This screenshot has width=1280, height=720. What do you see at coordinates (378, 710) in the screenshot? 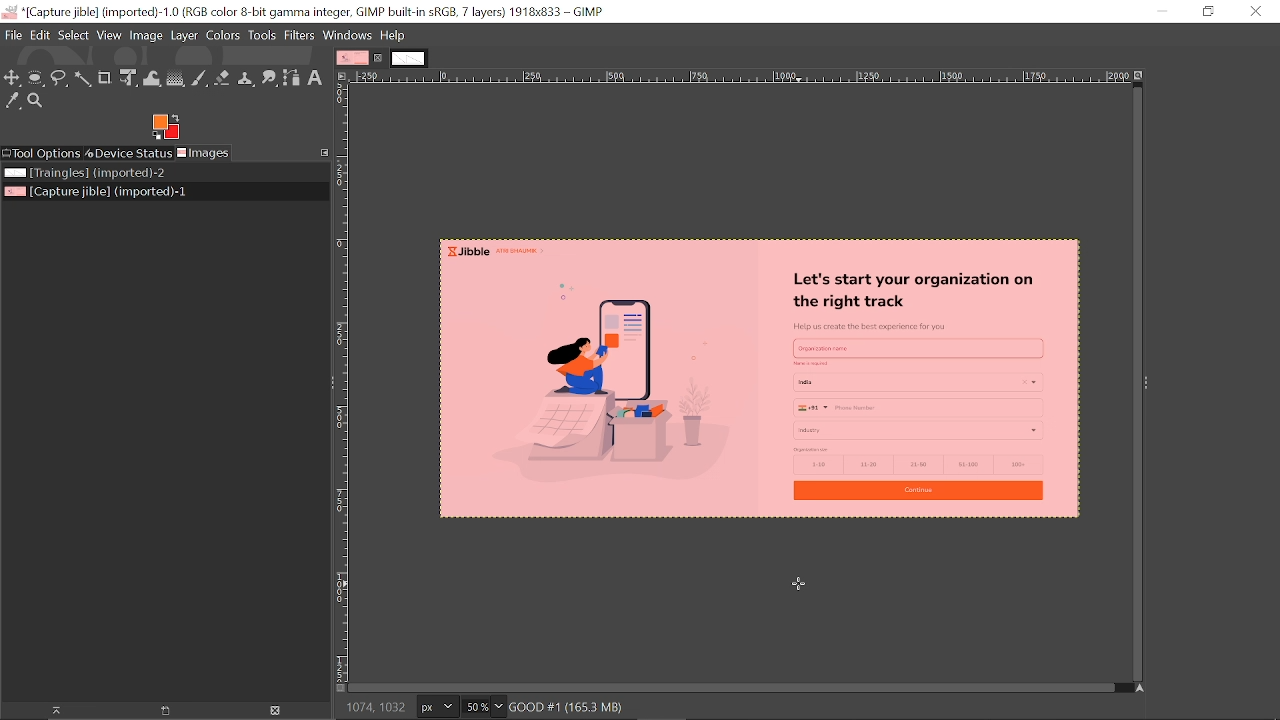
I see `1074,1032` at bounding box center [378, 710].